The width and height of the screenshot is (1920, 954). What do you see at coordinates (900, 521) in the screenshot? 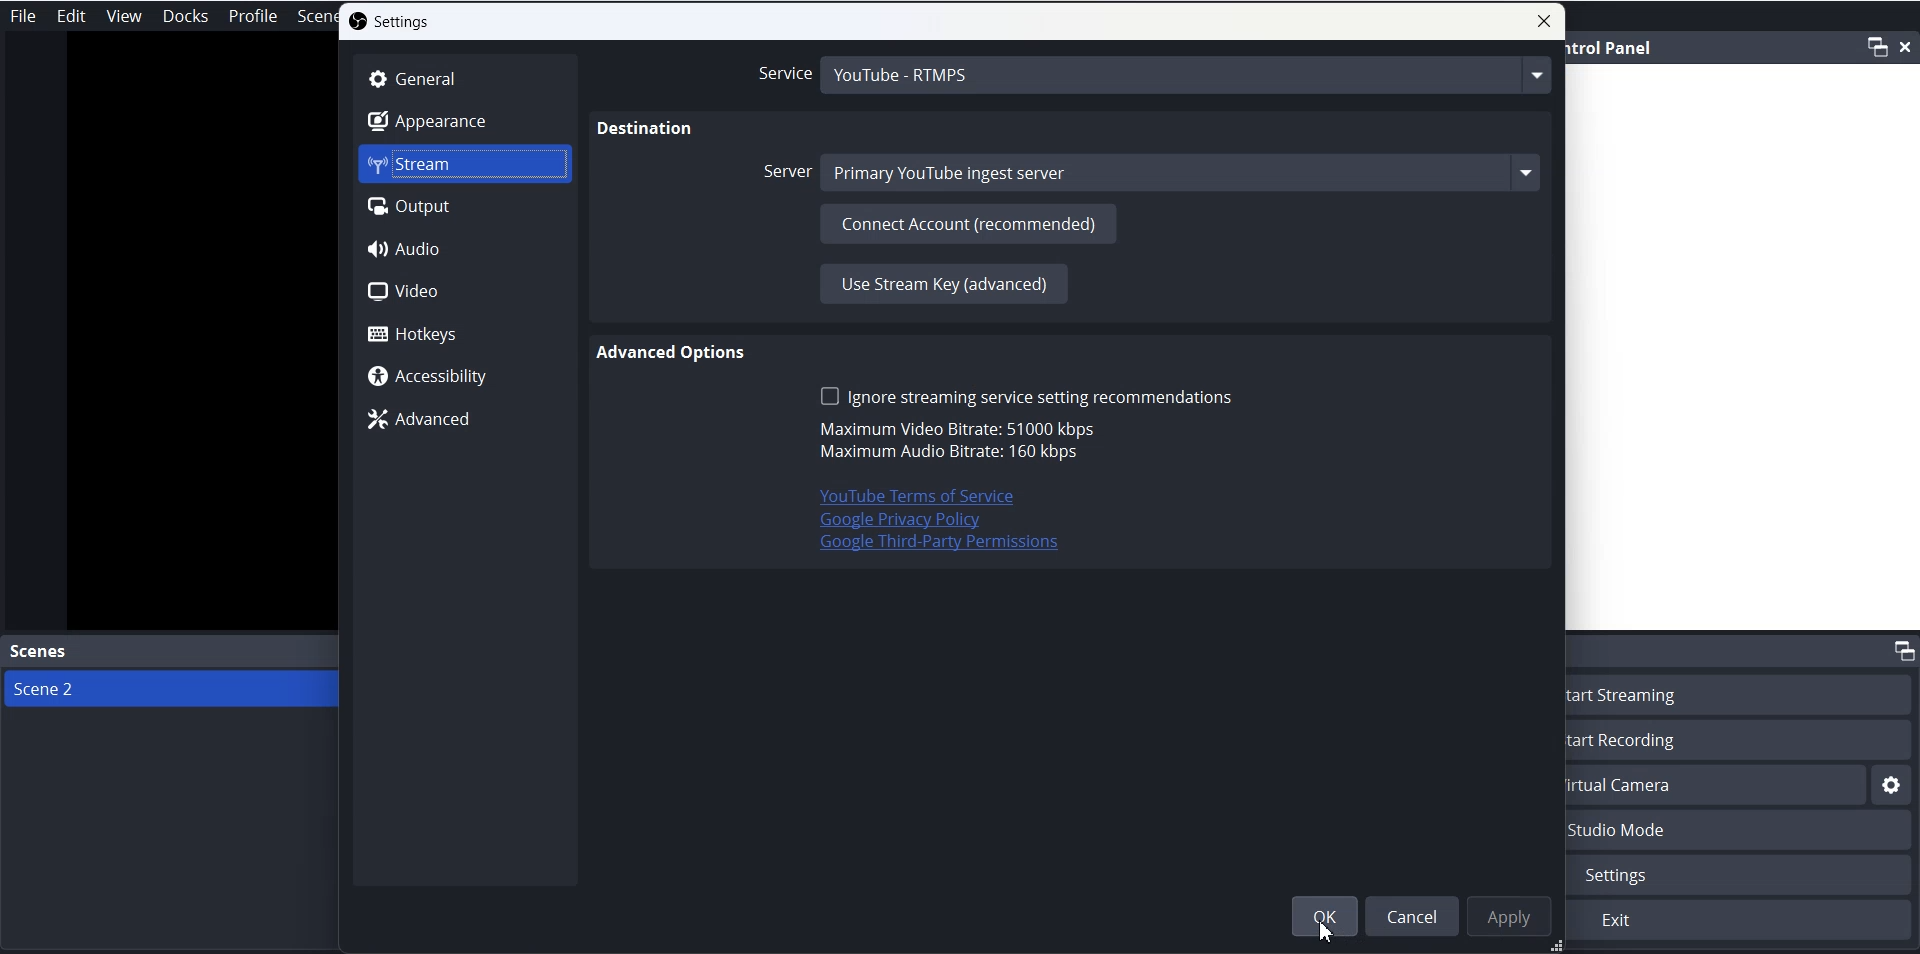
I see `Google Privacy policy` at bounding box center [900, 521].